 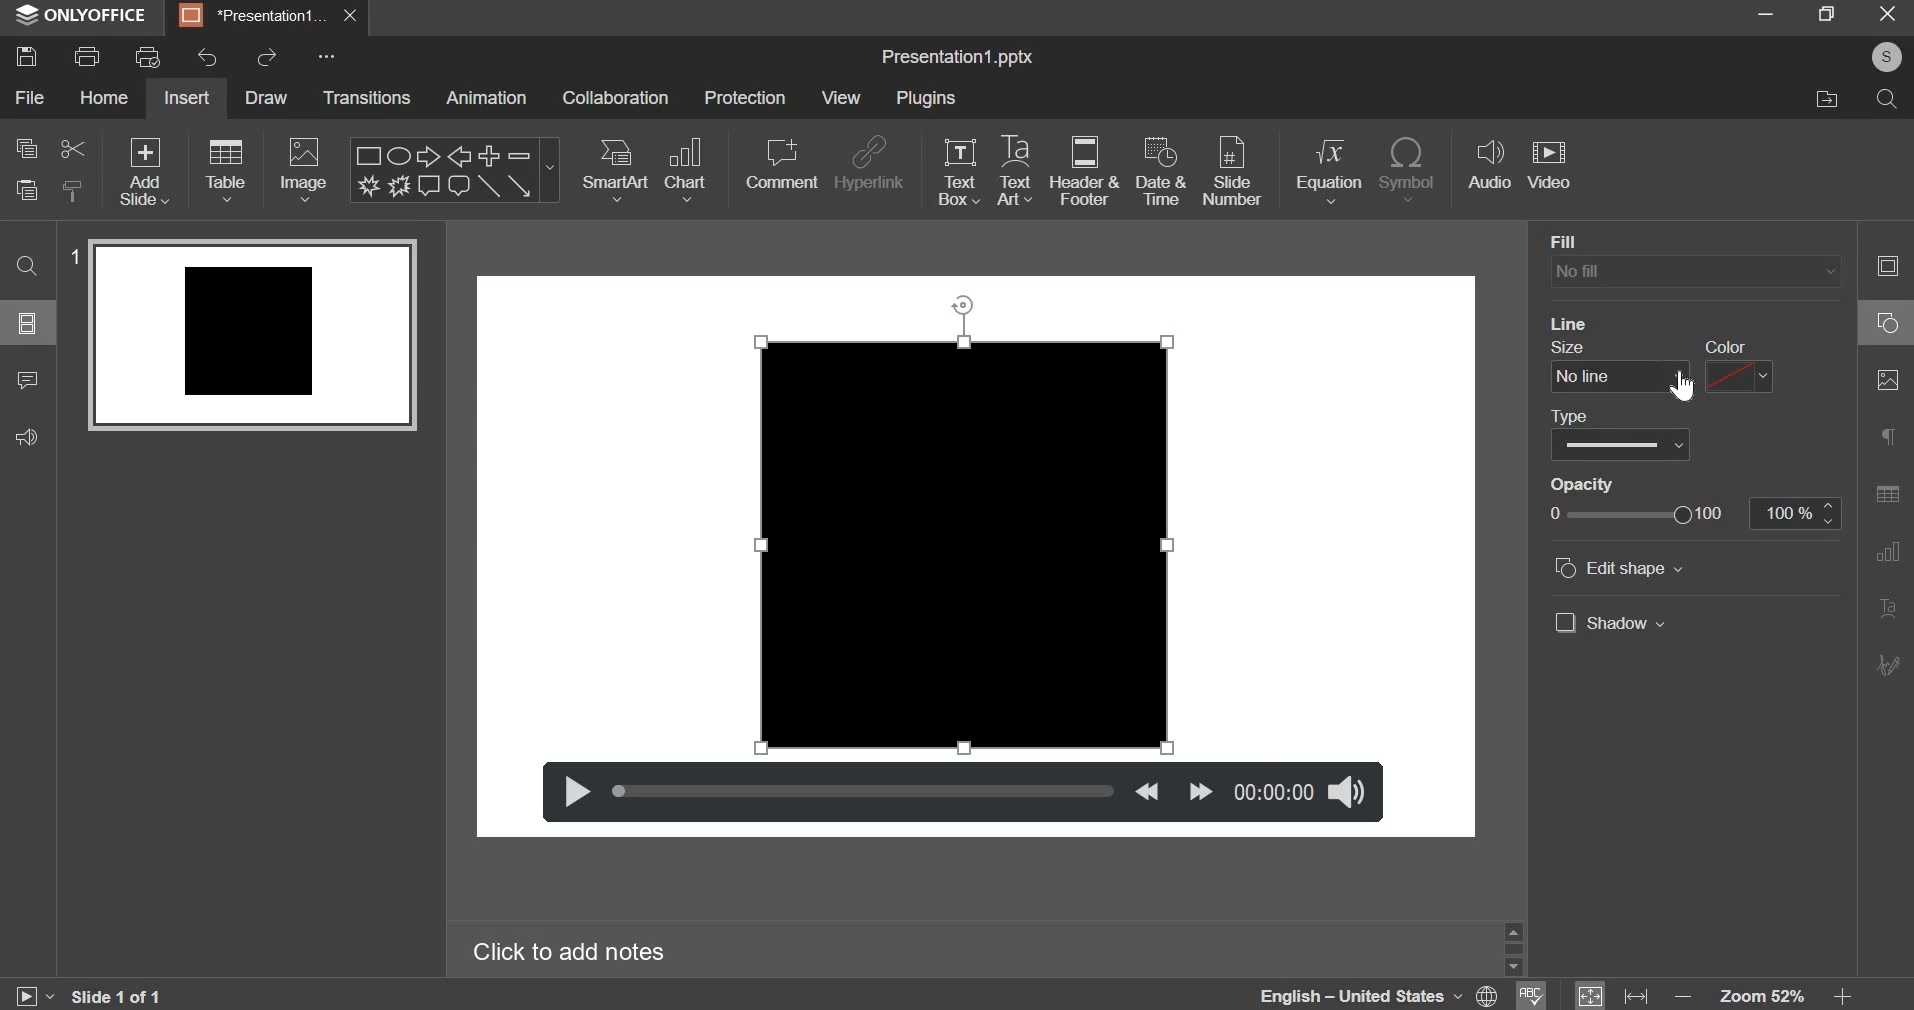 What do you see at coordinates (365, 97) in the screenshot?
I see `transition` at bounding box center [365, 97].